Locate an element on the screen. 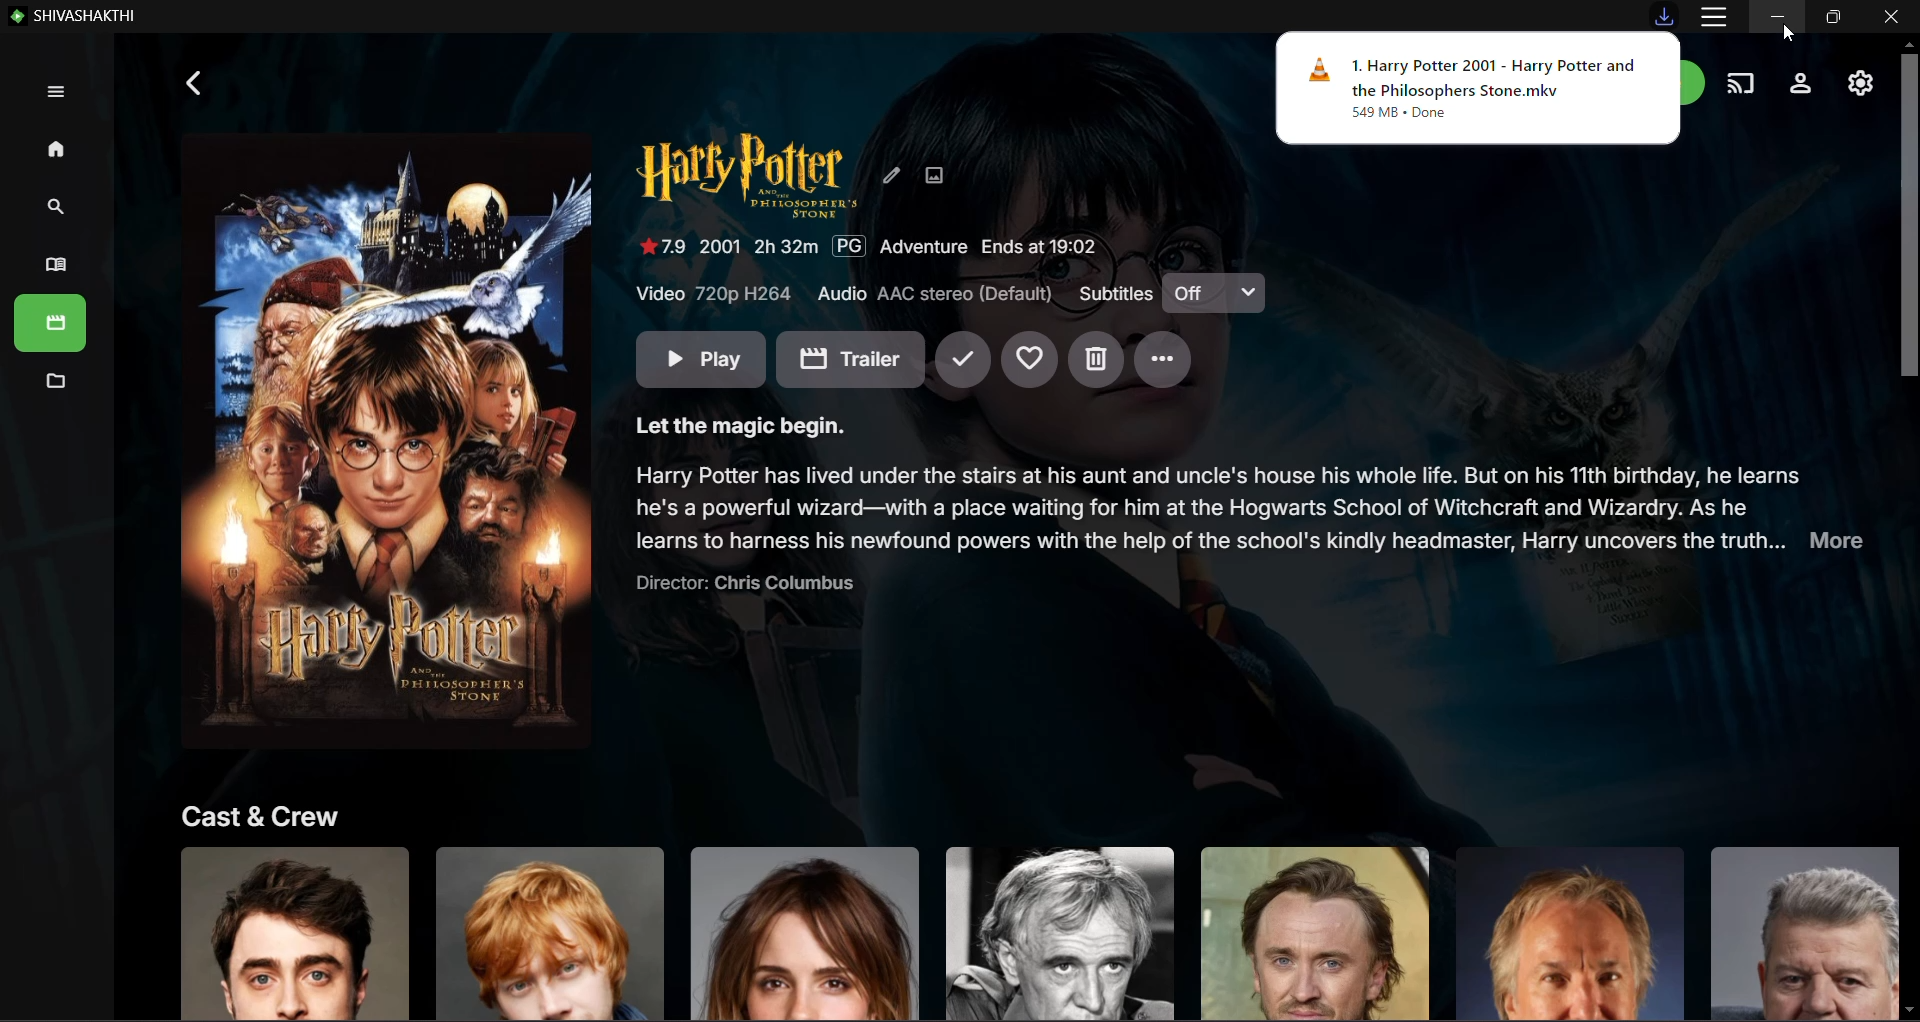 This screenshot has height=1022, width=1920. Trailer is located at coordinates (850, 359).